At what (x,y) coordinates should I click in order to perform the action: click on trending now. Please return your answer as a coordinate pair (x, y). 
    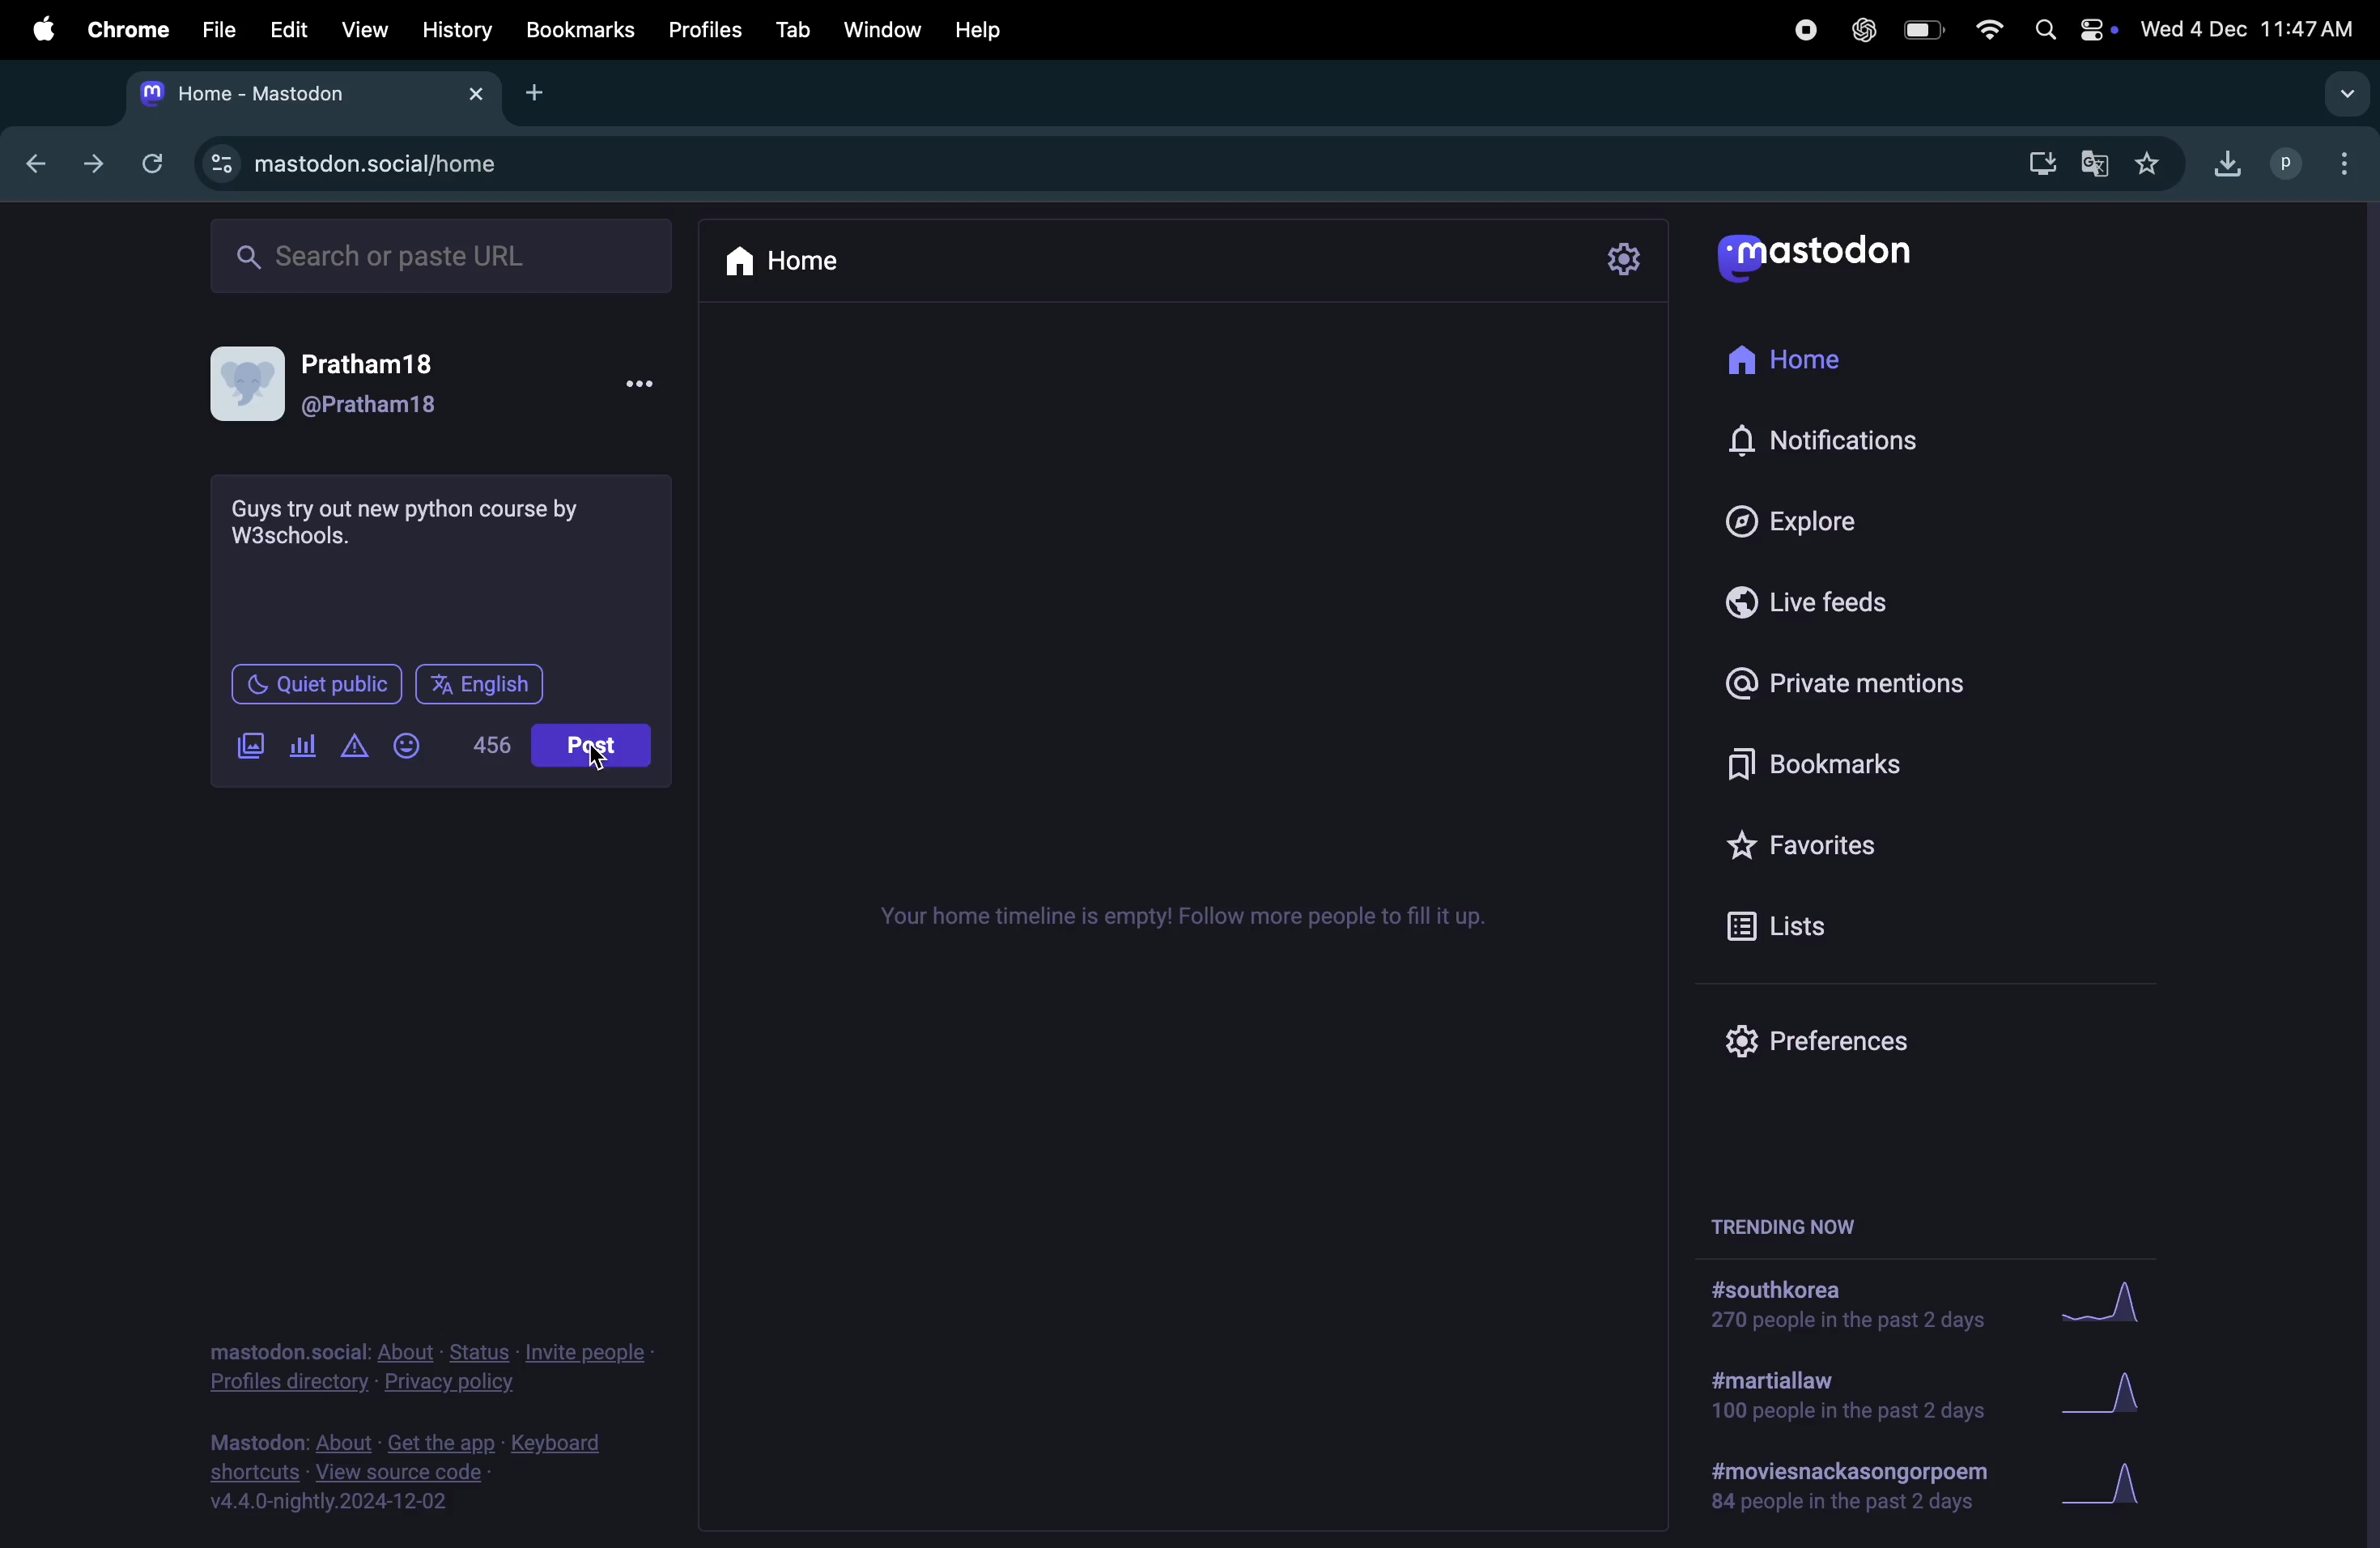
    Looking at the image, I should click on (1788, 1224).